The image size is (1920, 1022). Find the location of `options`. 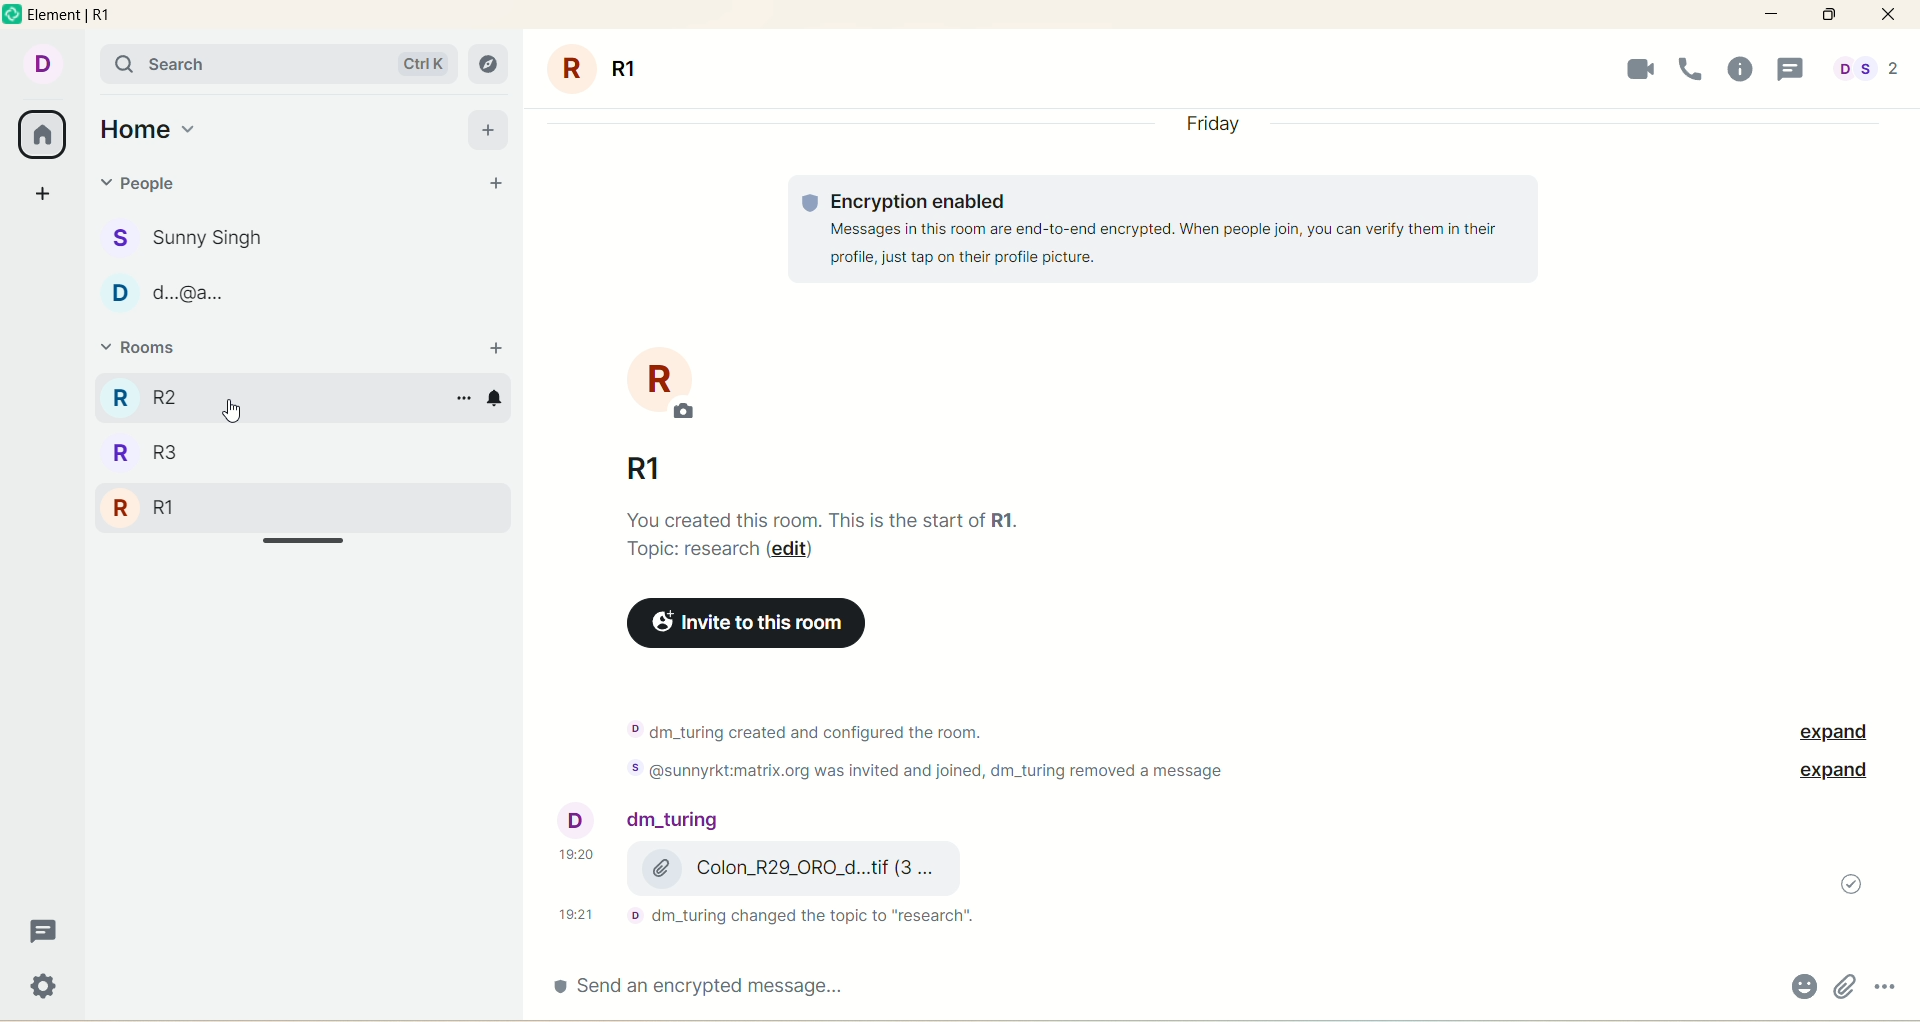

options is located at coordinates (458, 399).